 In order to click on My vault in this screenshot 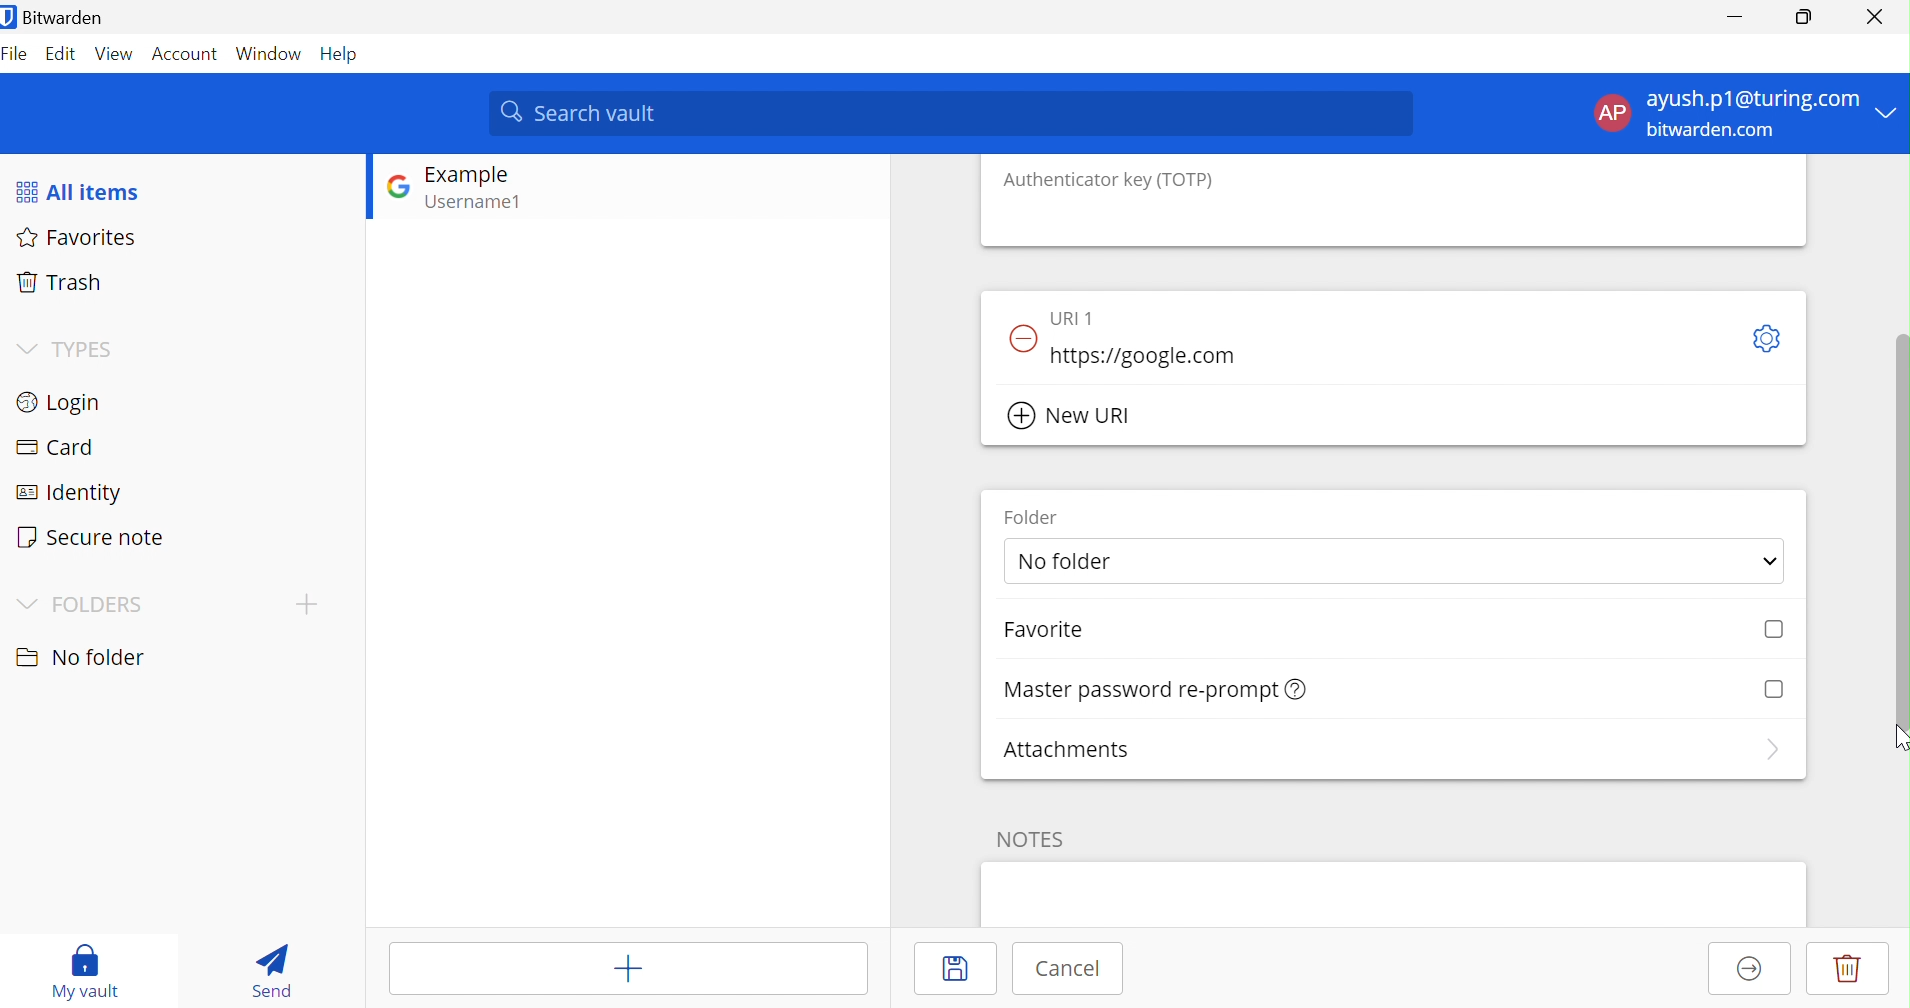, I will do `click(87, 969)`.